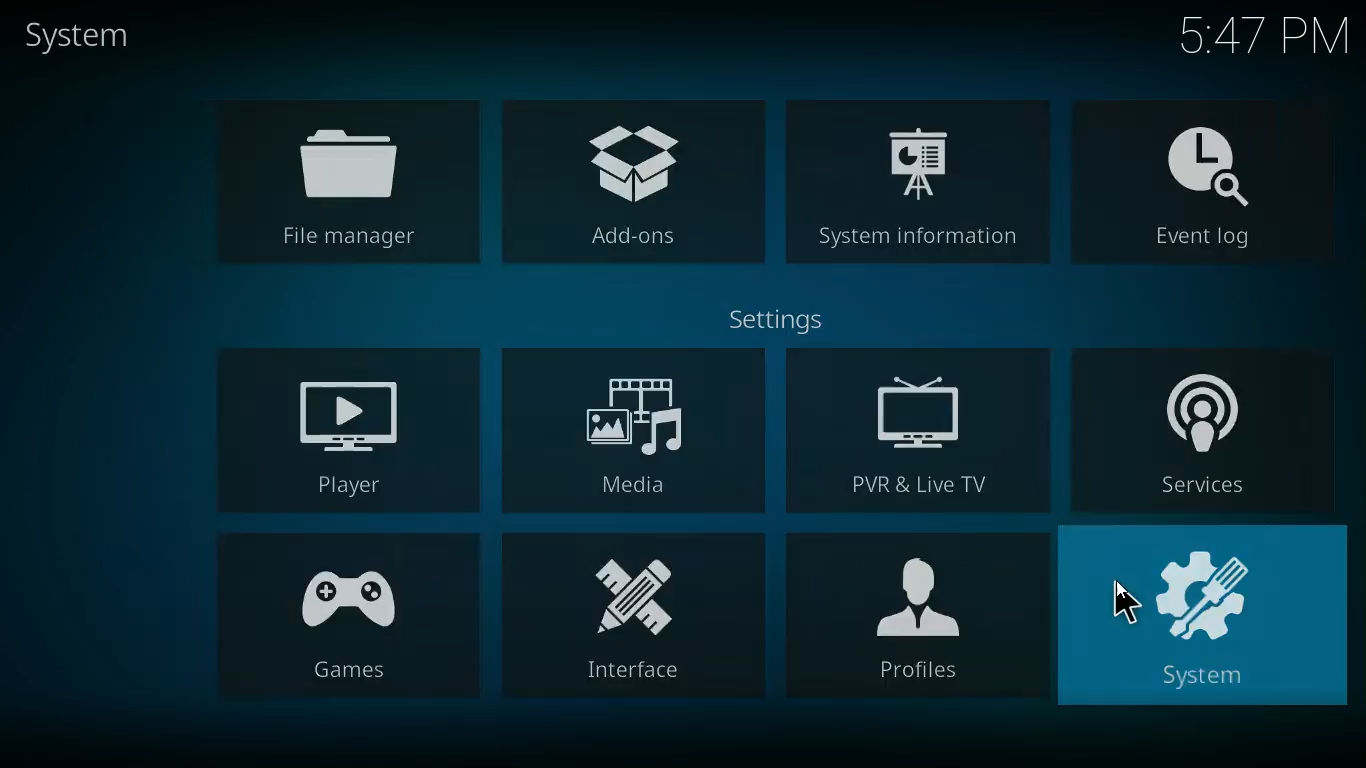 The height and width of the screenshot is (768, 1366). What do you see at coordinates (636, 185) in the screenshot?
I see `add-ons` at bounding box center [636, 185].